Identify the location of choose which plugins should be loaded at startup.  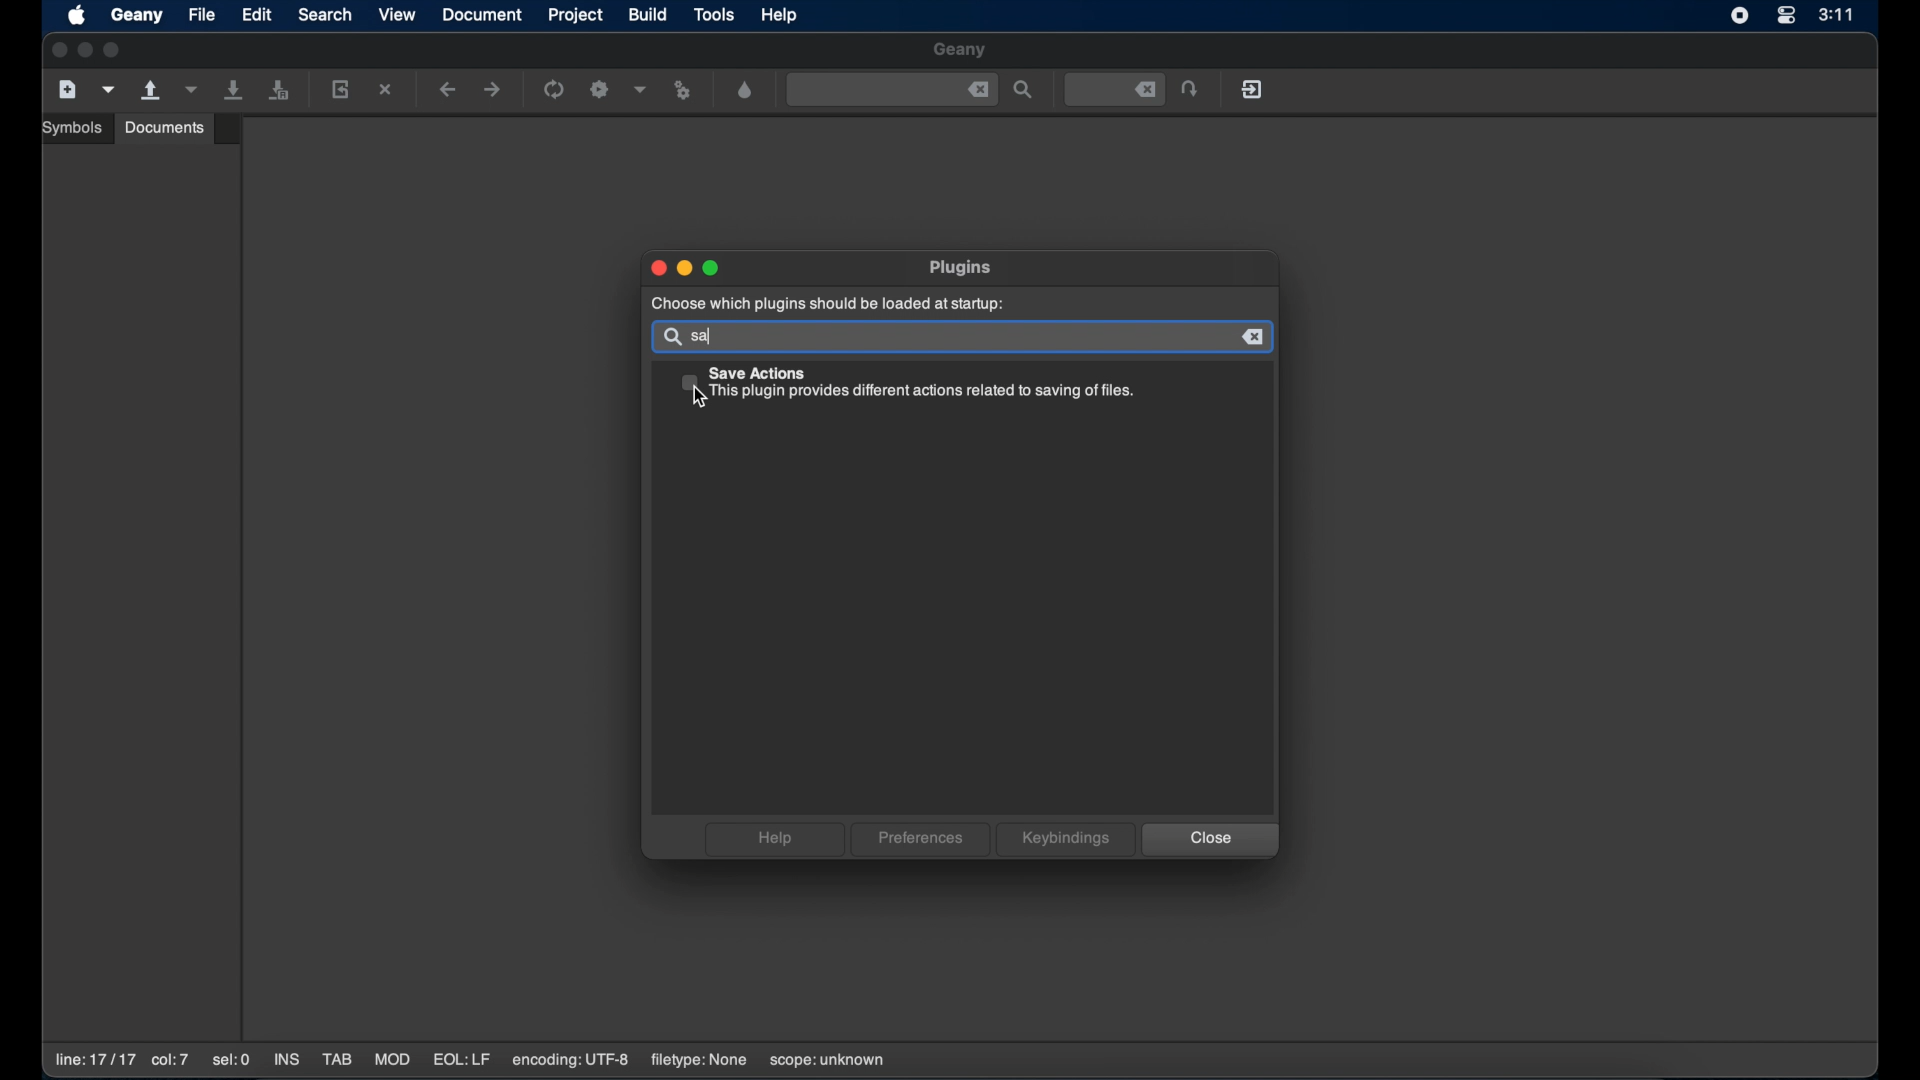
(825, 304).